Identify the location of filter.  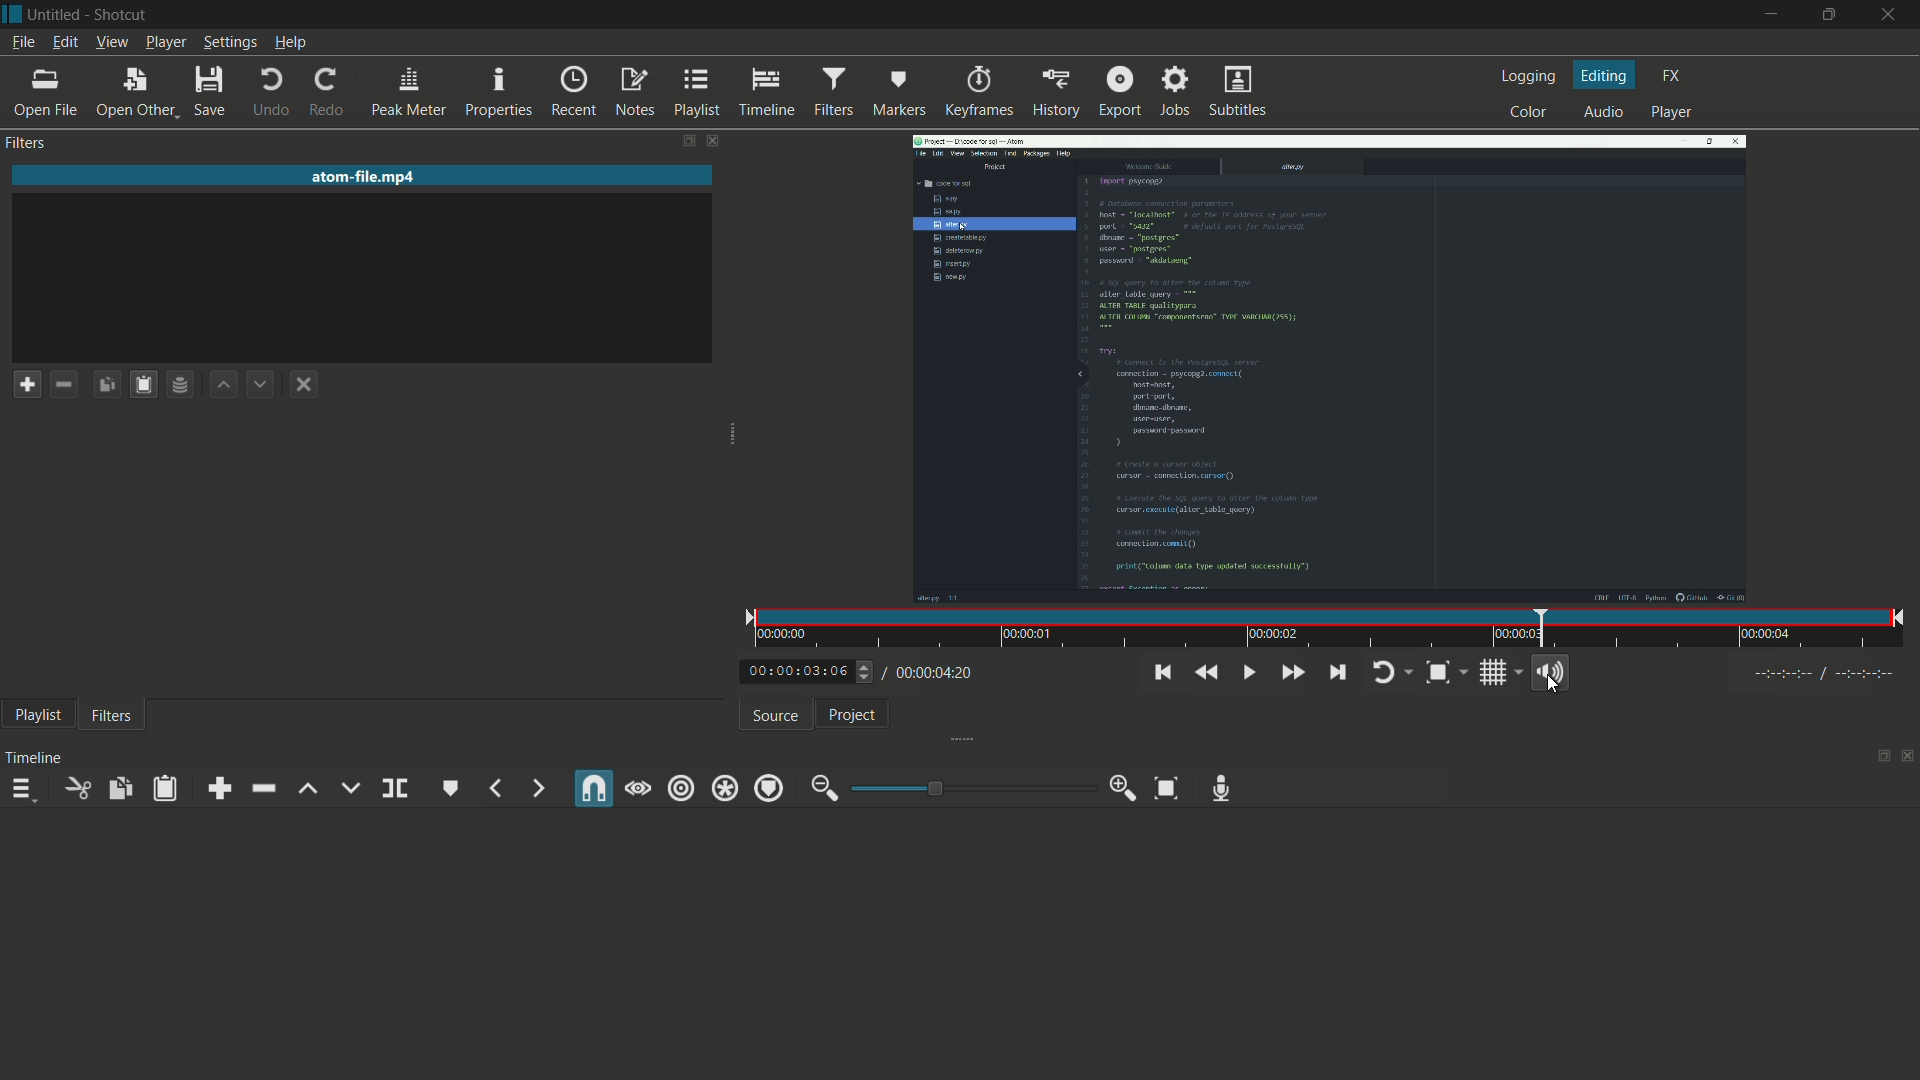
(113, 717).